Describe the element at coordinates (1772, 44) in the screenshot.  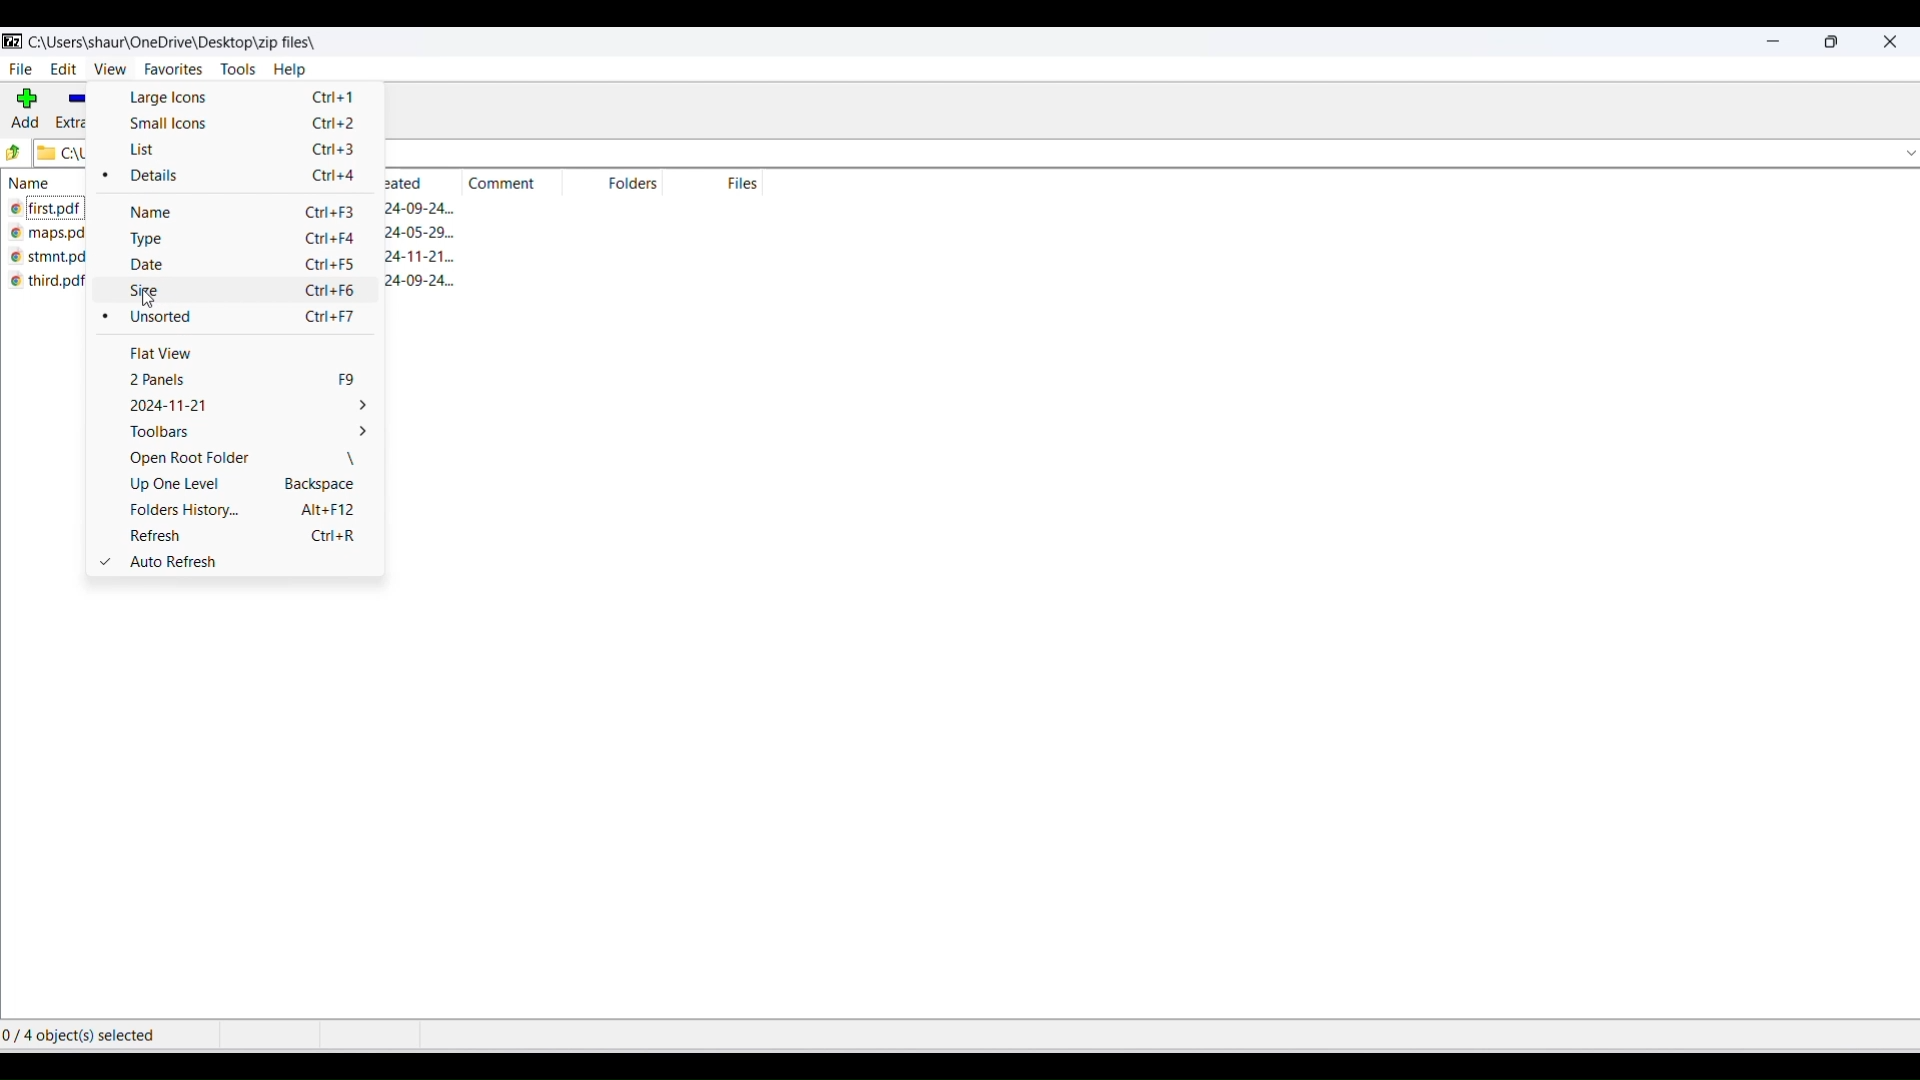
I see `minimize` at that location.